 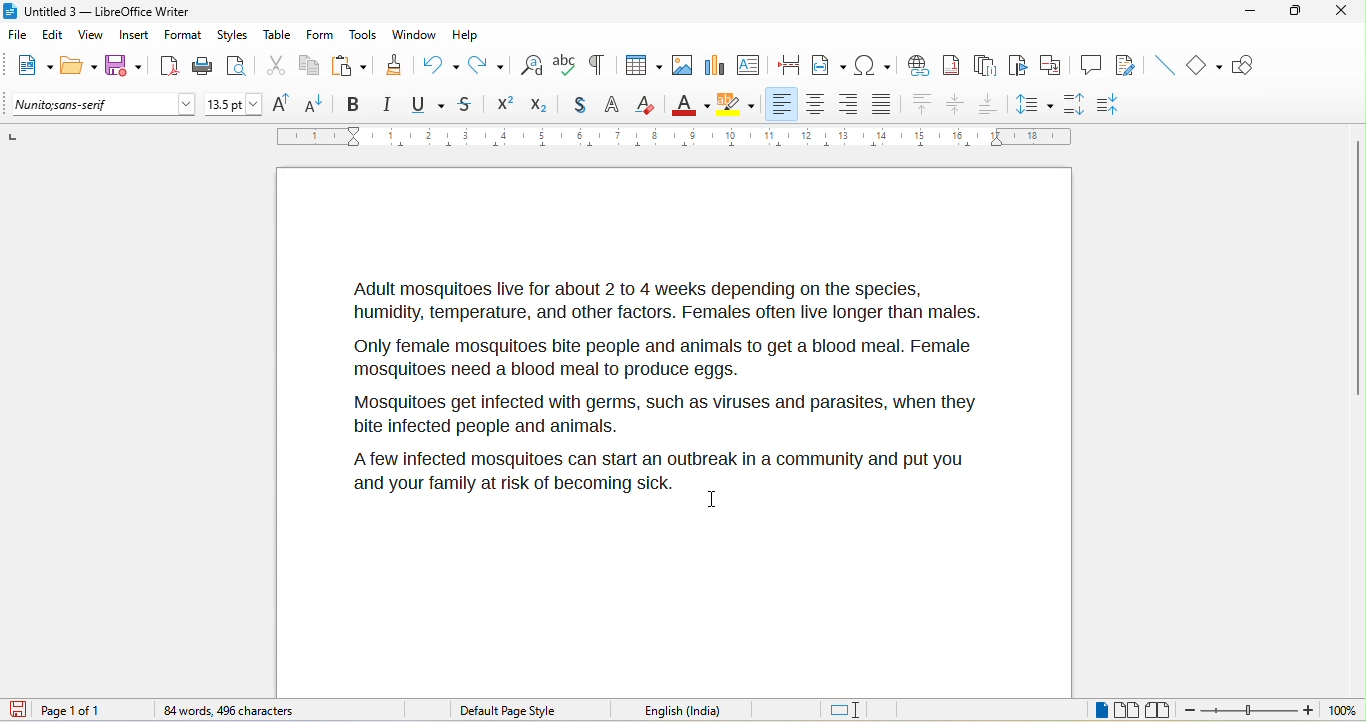 What do you see at coordinates (310, 67) in the screenshot?
I see `copy` at bounding box center [310, 67].